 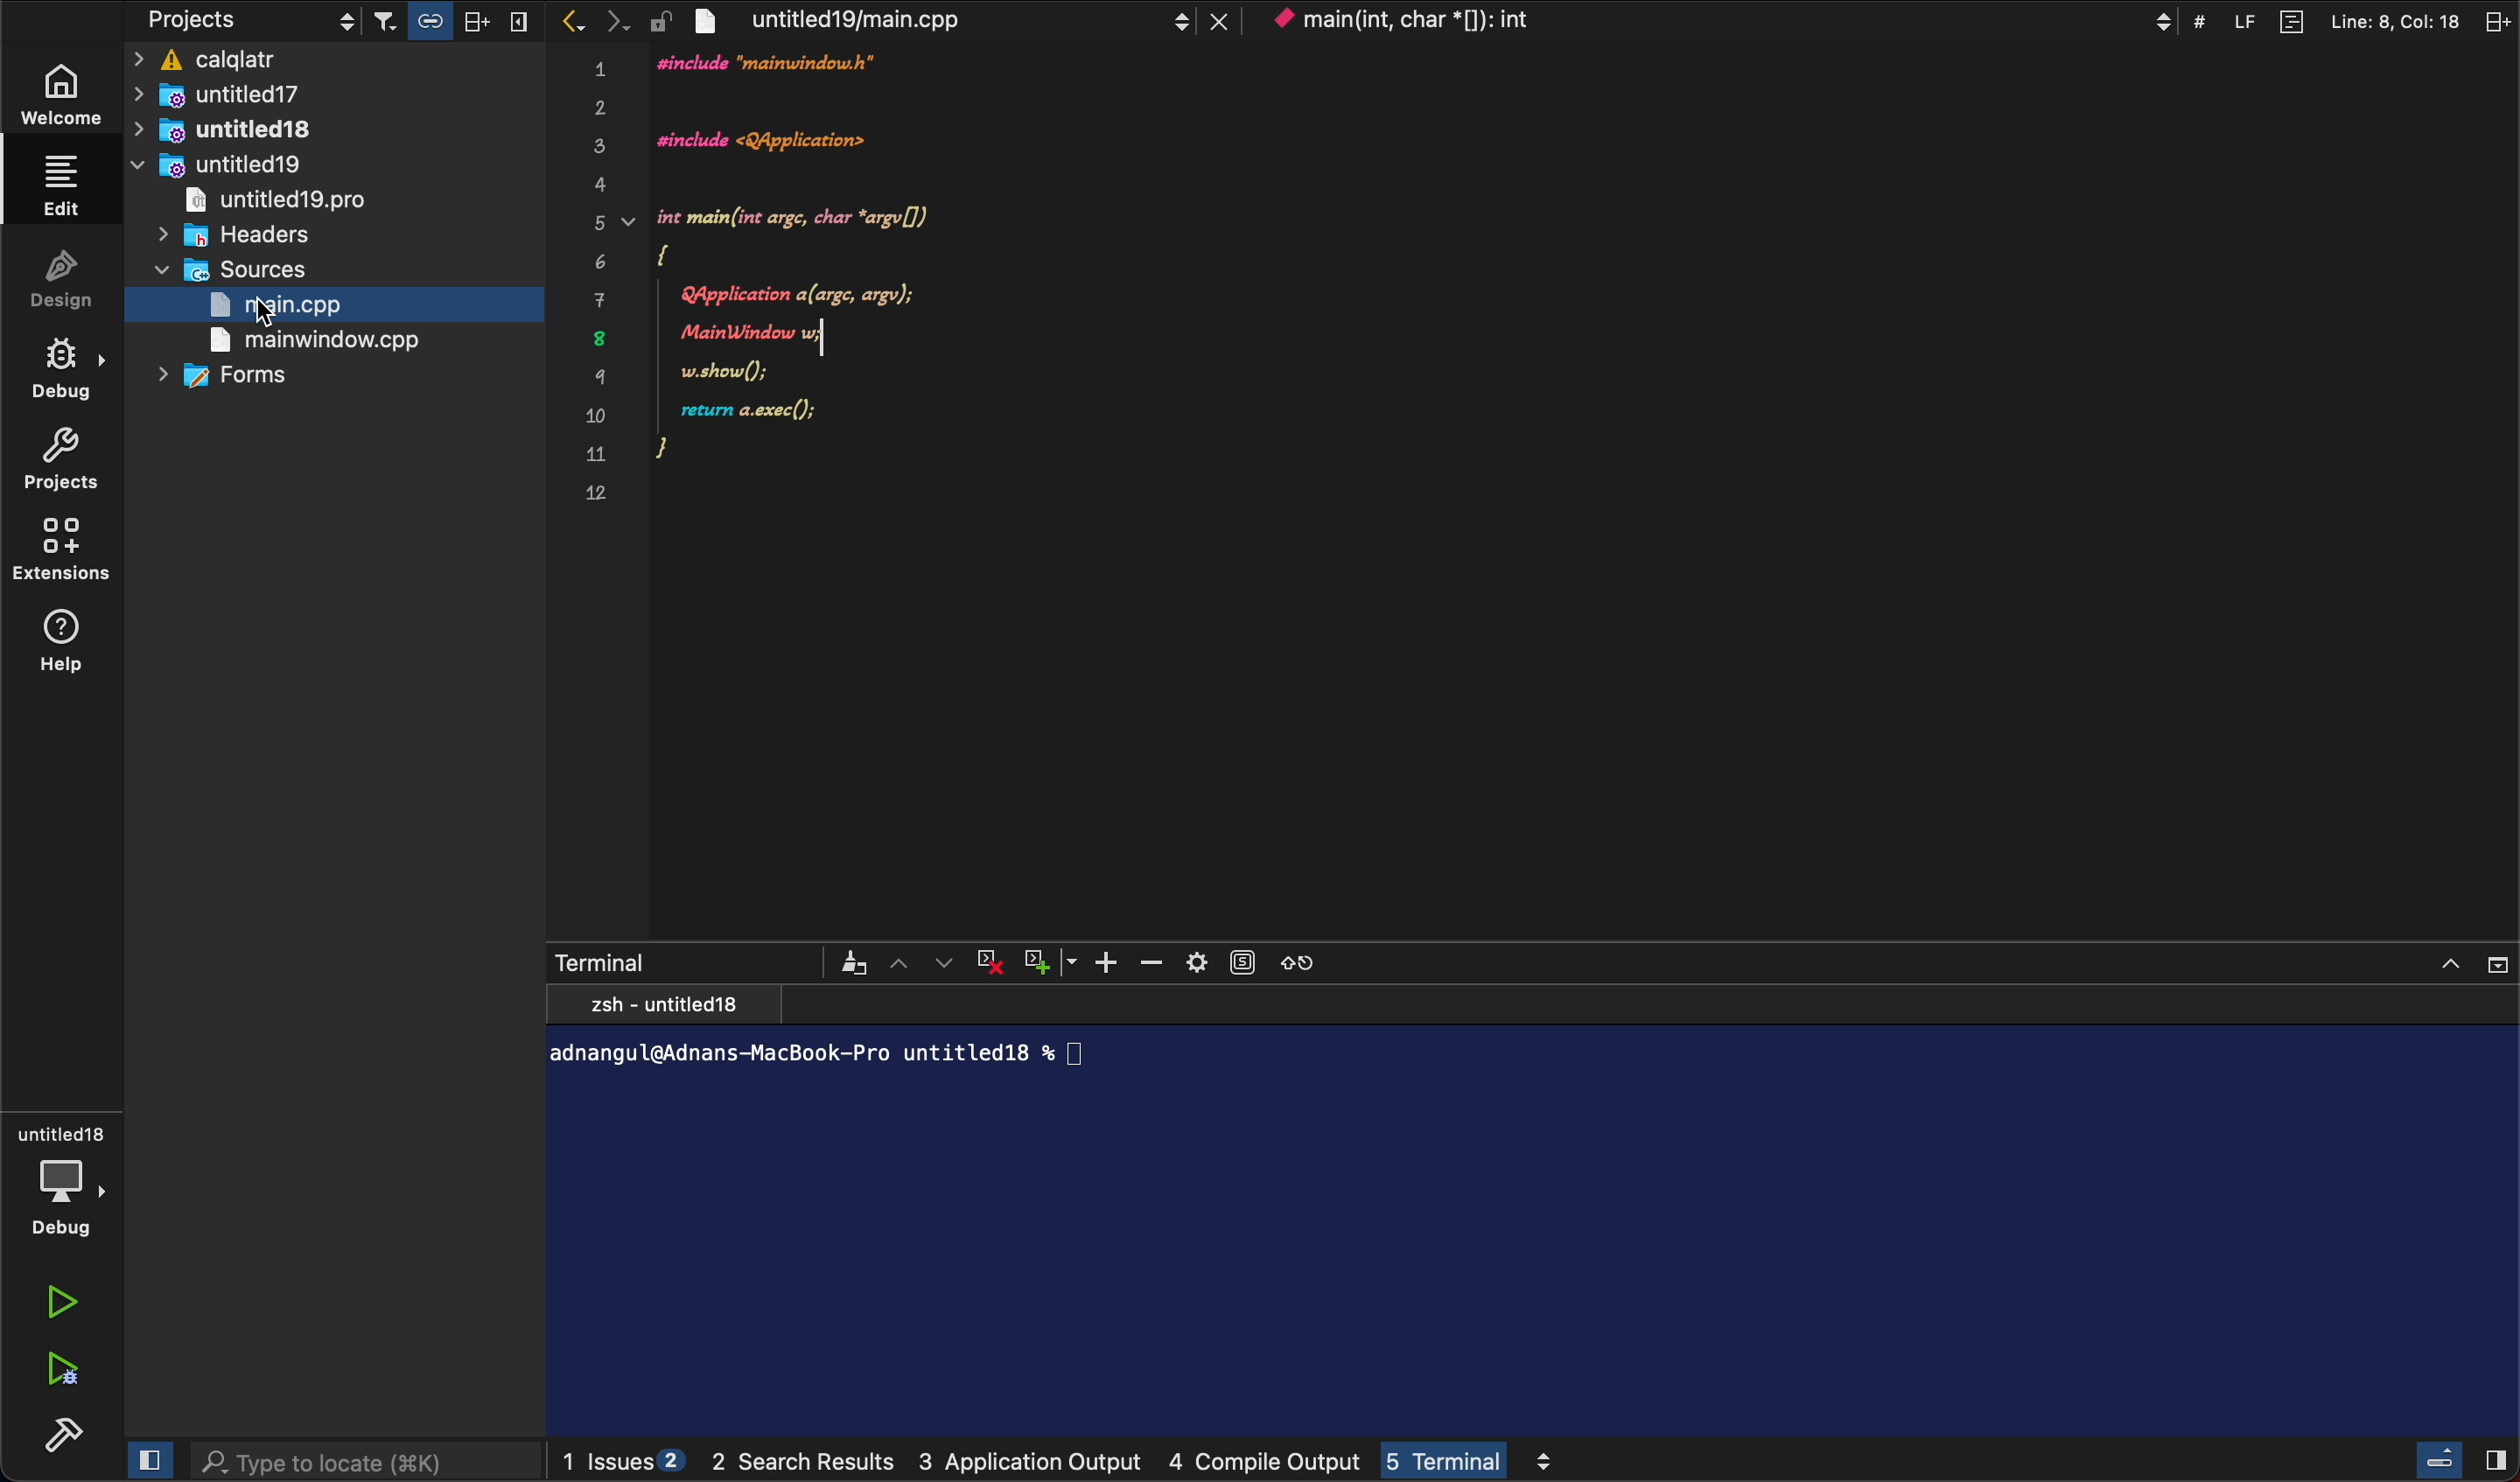 What do you see at coordinates (948, 961) in the screenshot?
I see `Down` at bounding box center [948, 961].